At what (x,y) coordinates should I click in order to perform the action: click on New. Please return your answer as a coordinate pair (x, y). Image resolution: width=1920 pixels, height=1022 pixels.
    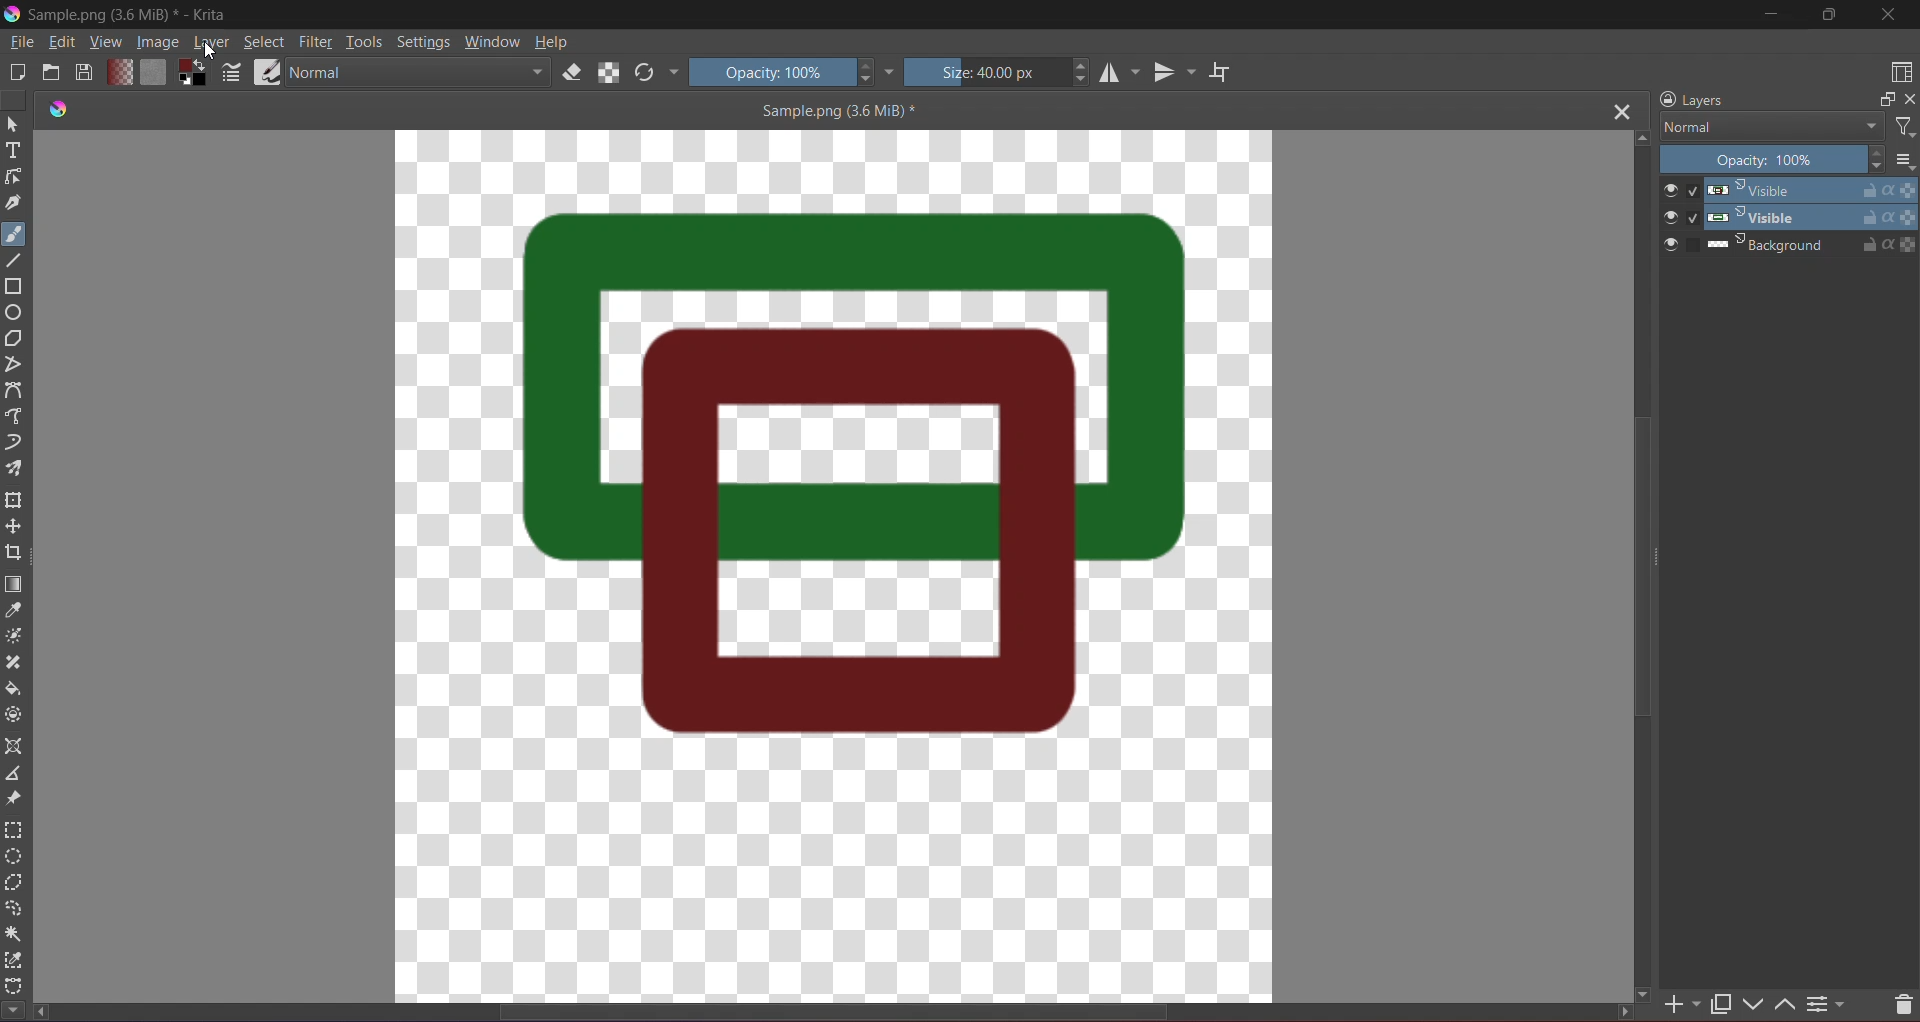
    Looking at the image, I should click on (18, 71).